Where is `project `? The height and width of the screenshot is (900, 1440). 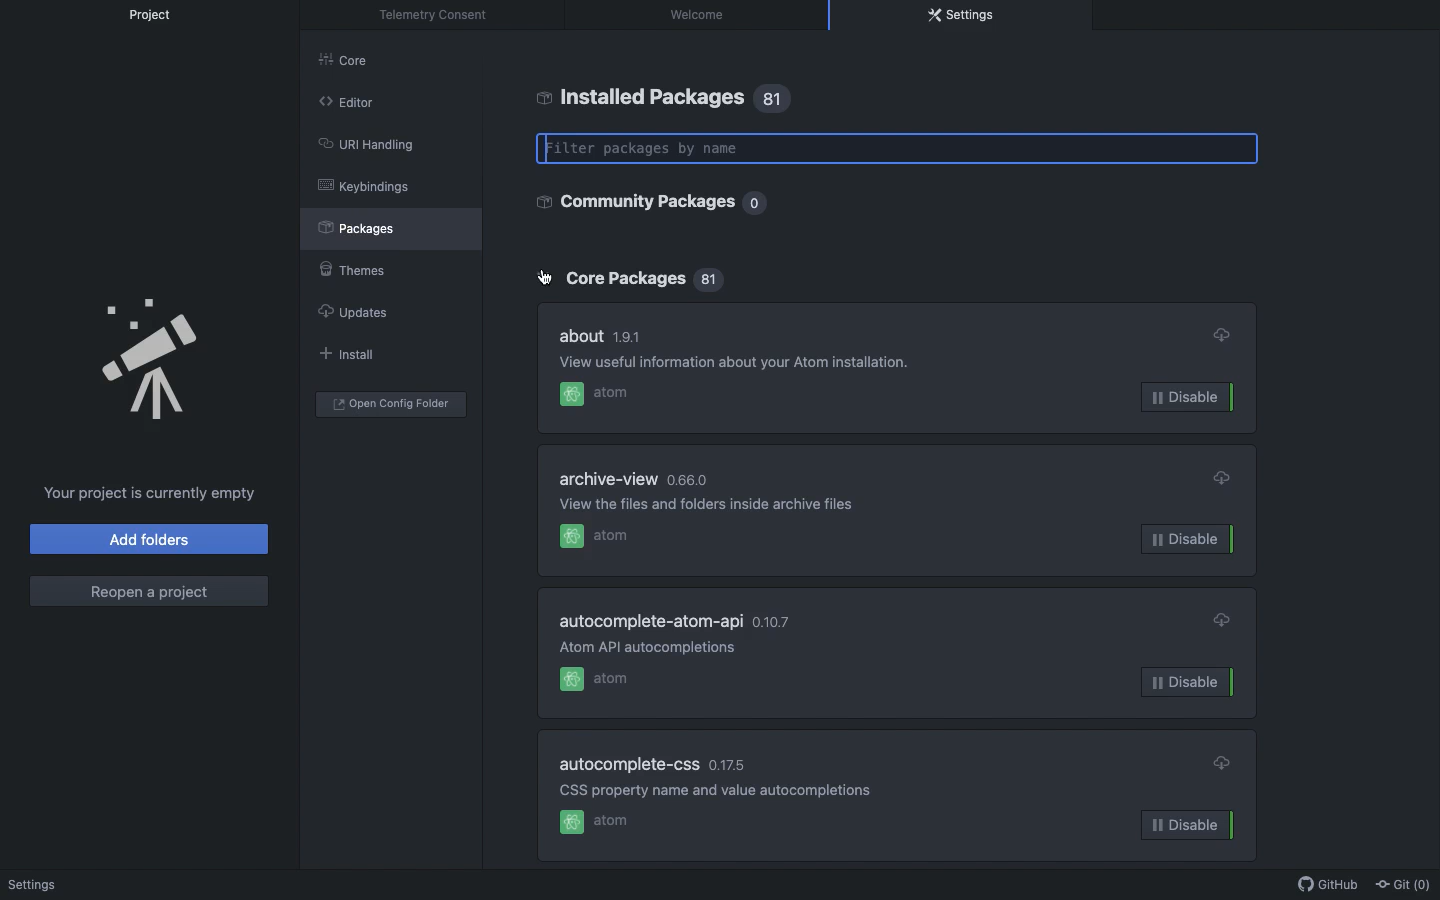 project  is located at coordinates (158, 15).